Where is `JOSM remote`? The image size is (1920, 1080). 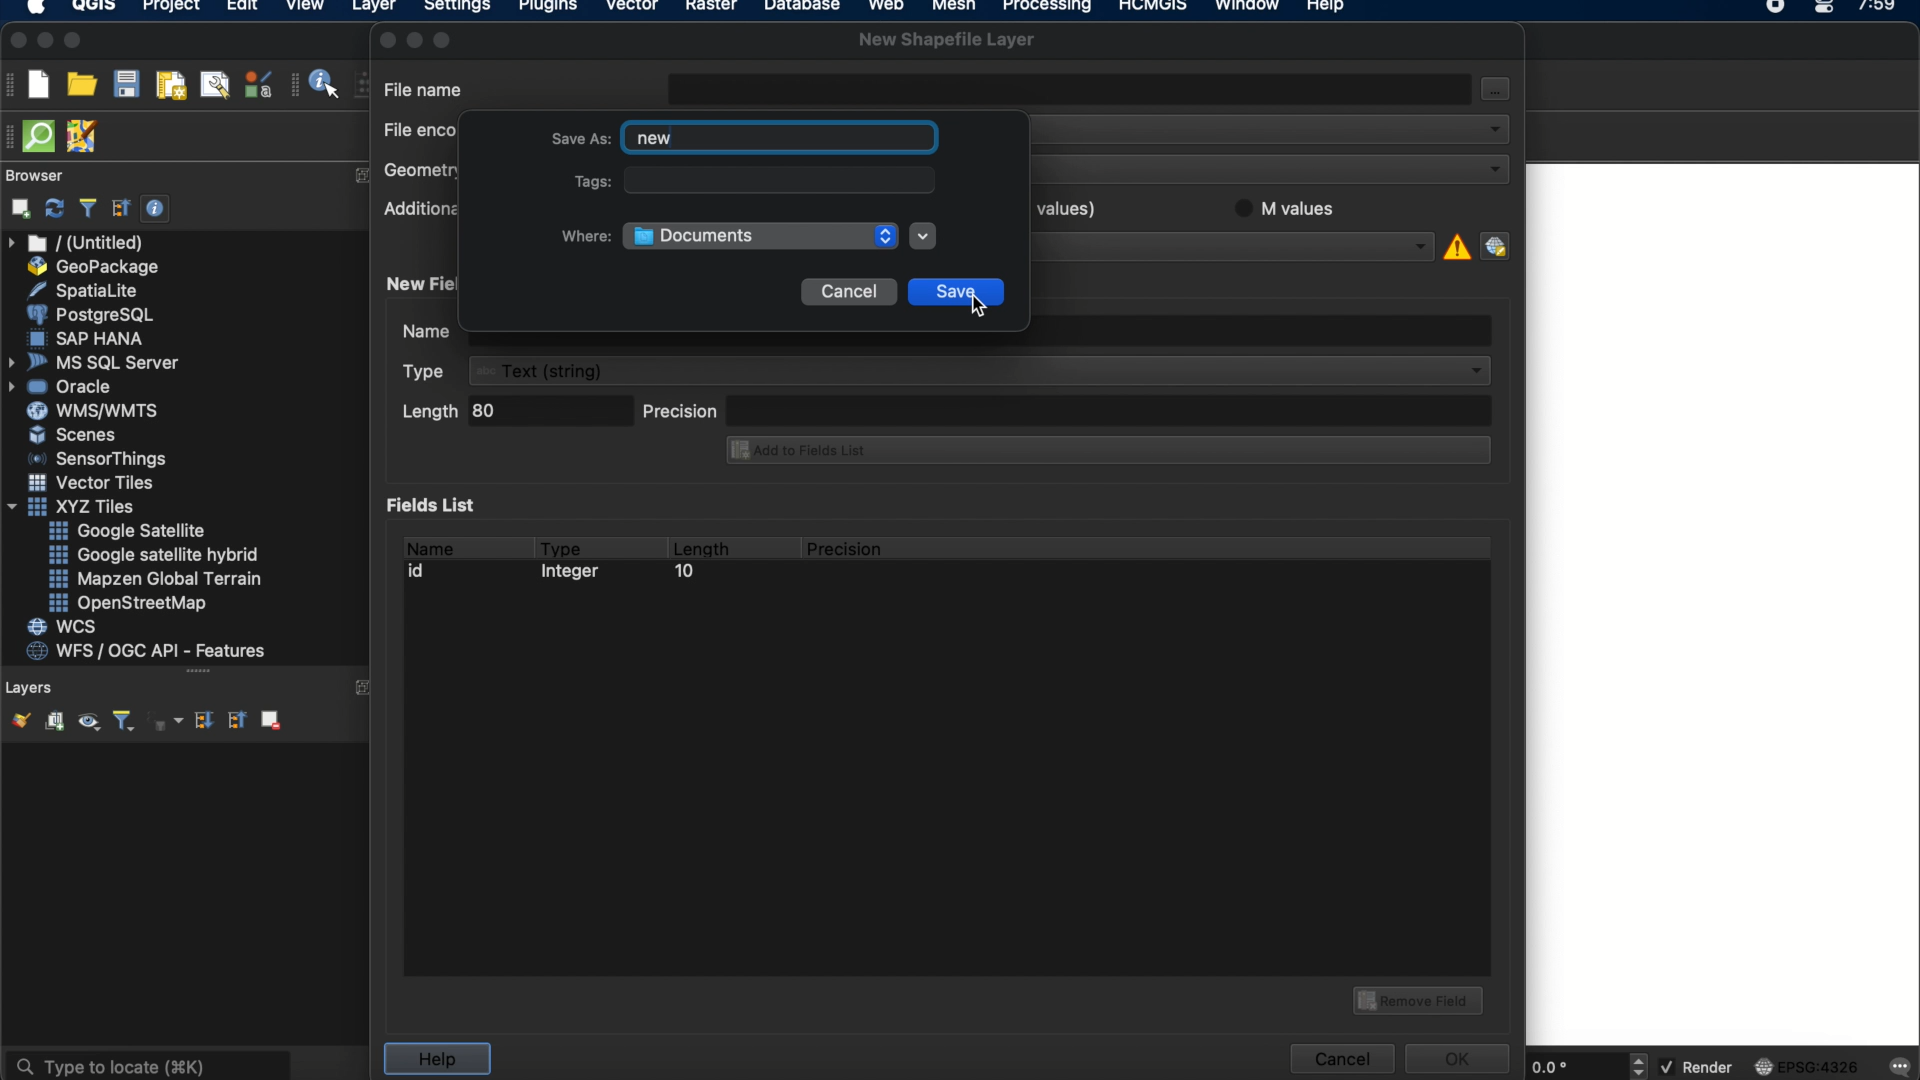 JOSM remote is located at coordinates (84, 137).